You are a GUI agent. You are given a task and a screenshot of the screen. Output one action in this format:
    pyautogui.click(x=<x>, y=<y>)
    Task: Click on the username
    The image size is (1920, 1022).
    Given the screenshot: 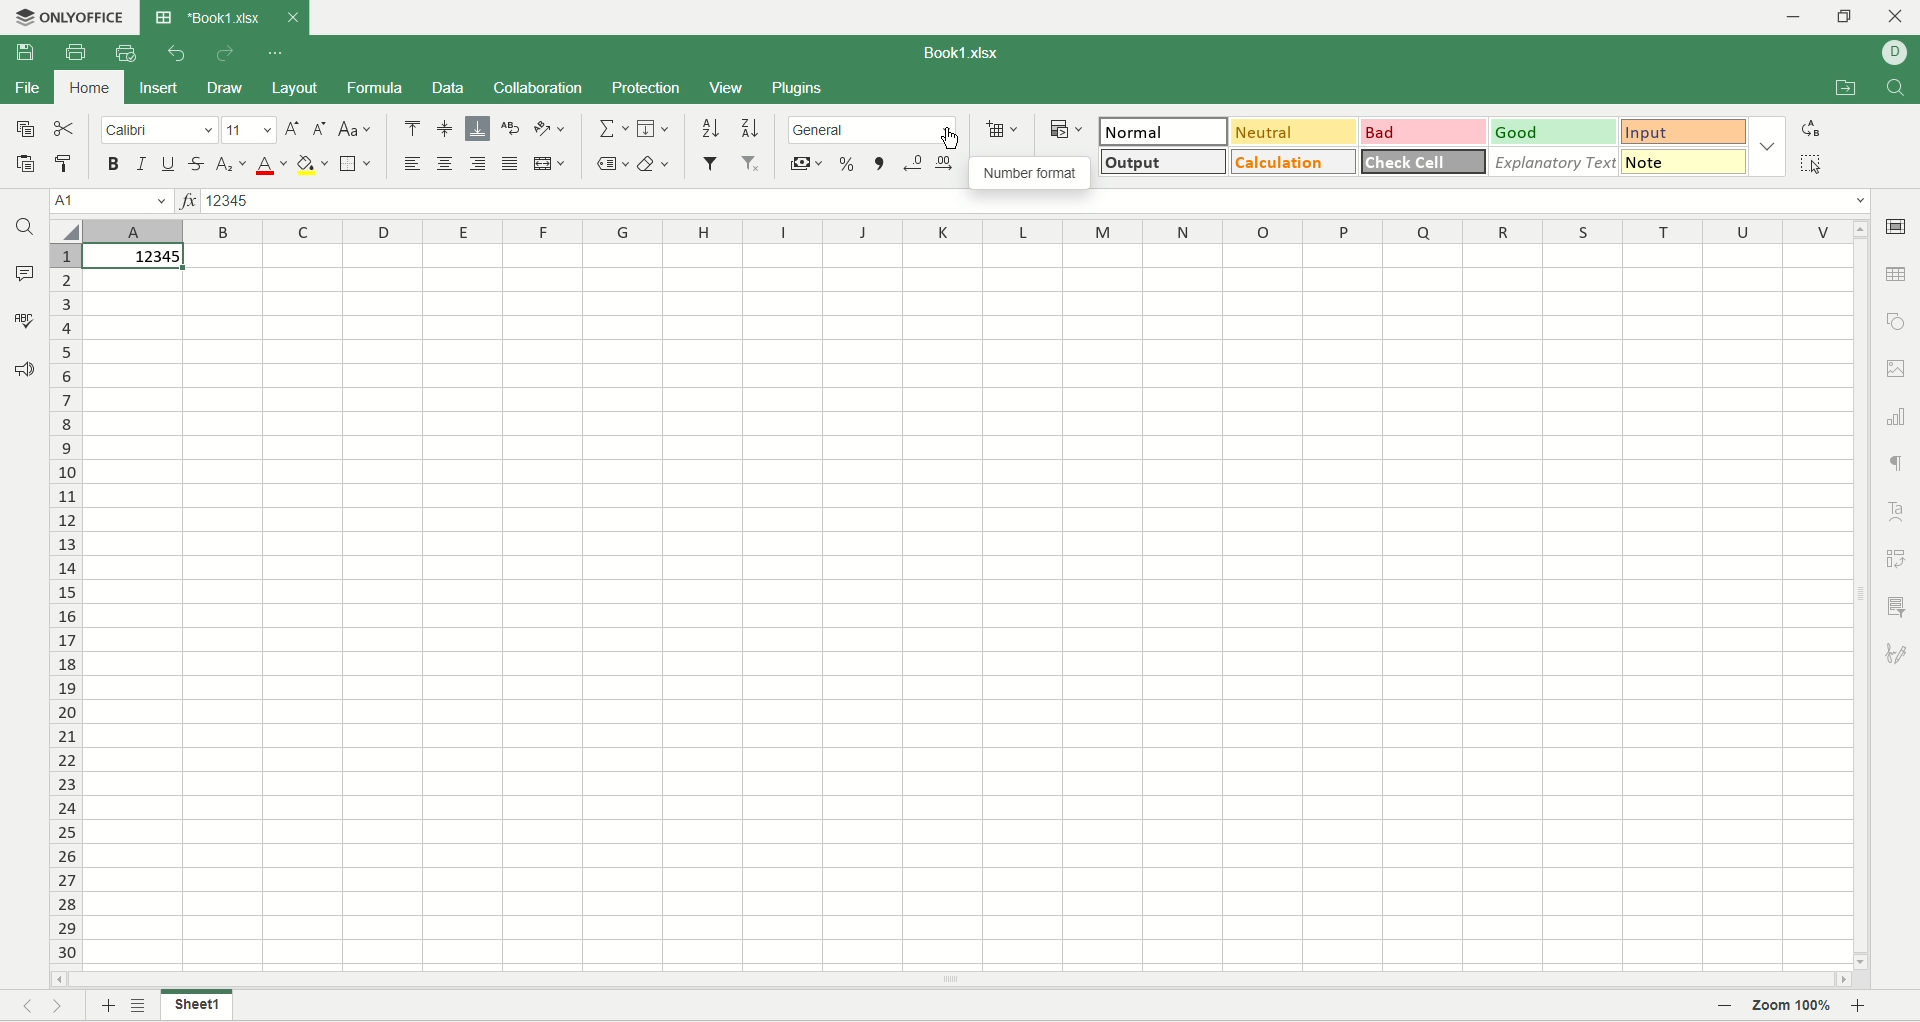 What is the action you would take?
    pyautogui.click(x=1894, y=54)
    